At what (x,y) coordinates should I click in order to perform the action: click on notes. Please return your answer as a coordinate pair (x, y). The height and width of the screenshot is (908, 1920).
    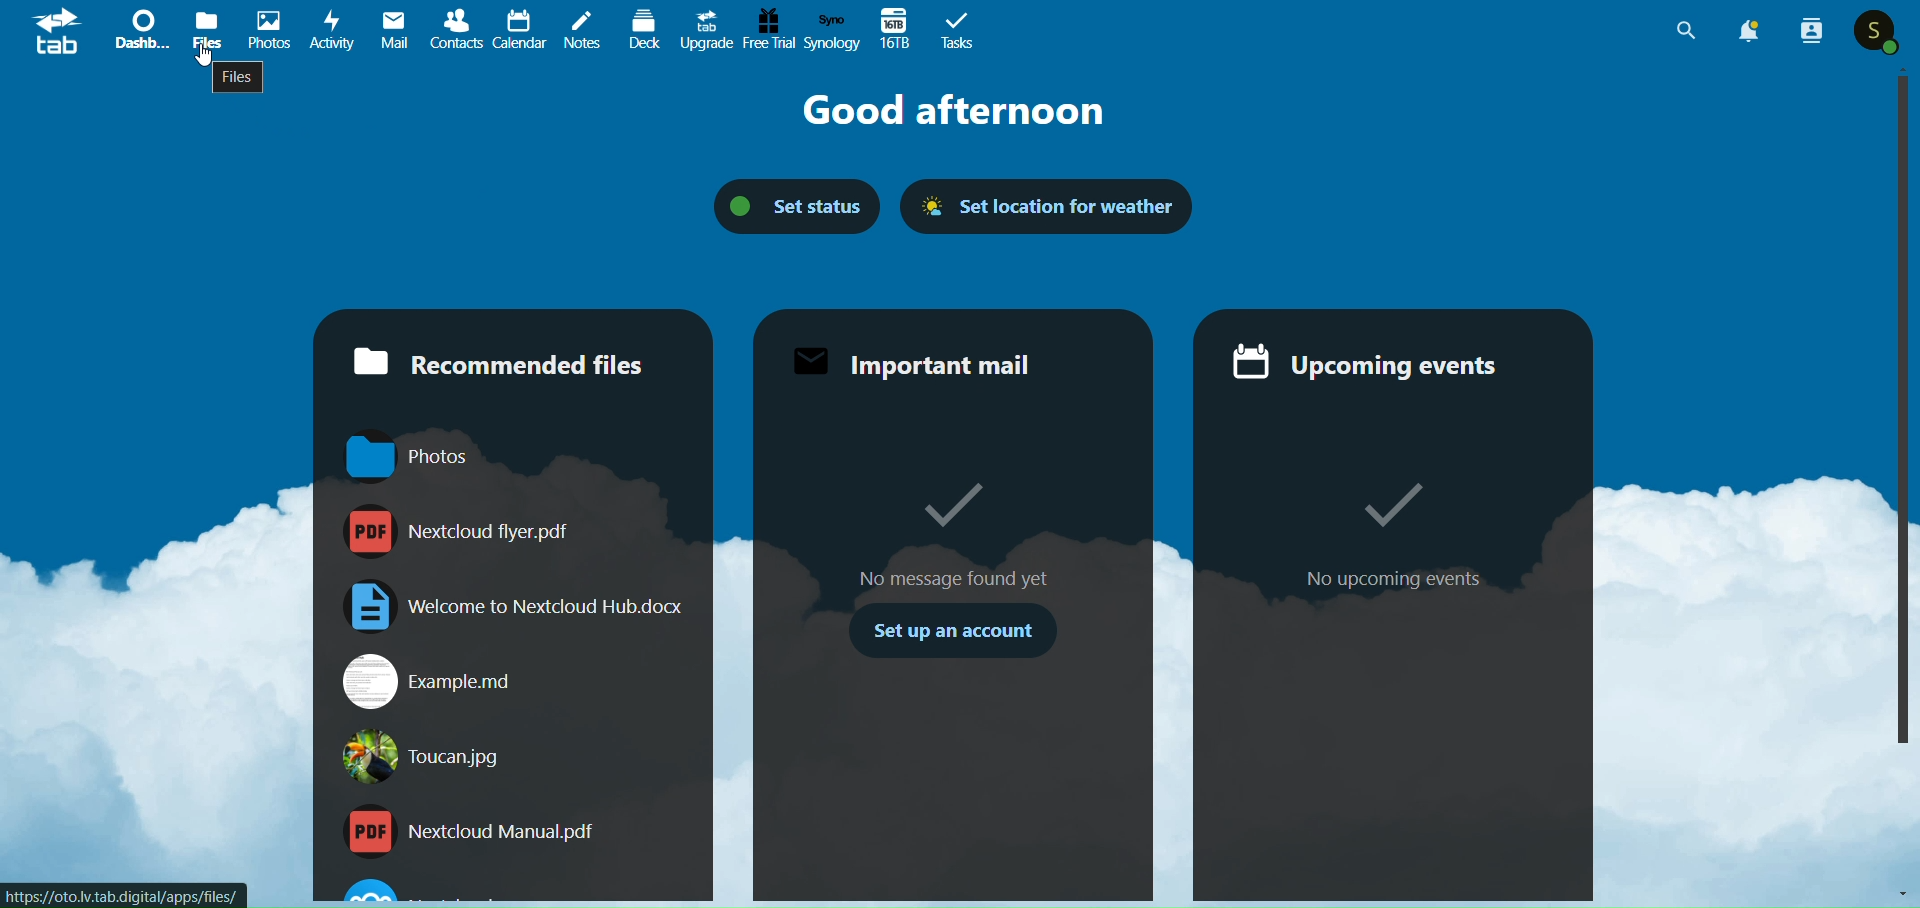
    Looking at the image, I should click on (583, 30).